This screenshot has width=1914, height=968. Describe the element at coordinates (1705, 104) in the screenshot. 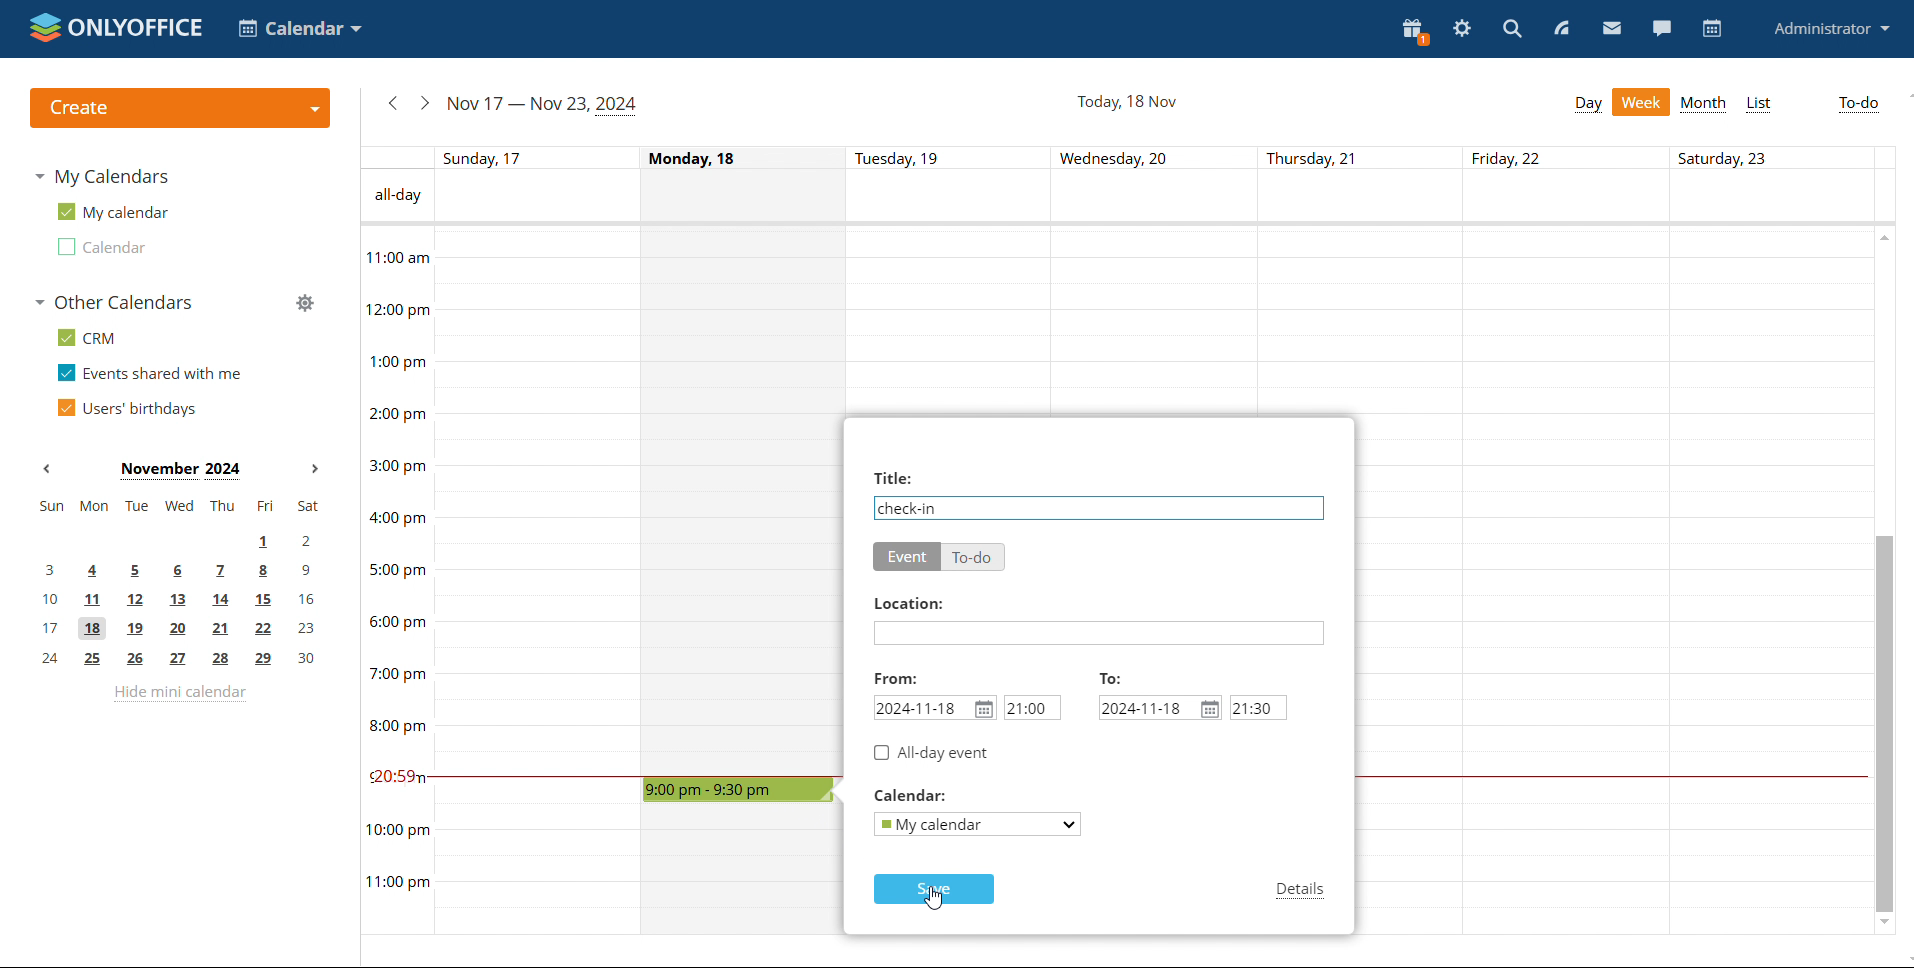

I see `month` at that location.